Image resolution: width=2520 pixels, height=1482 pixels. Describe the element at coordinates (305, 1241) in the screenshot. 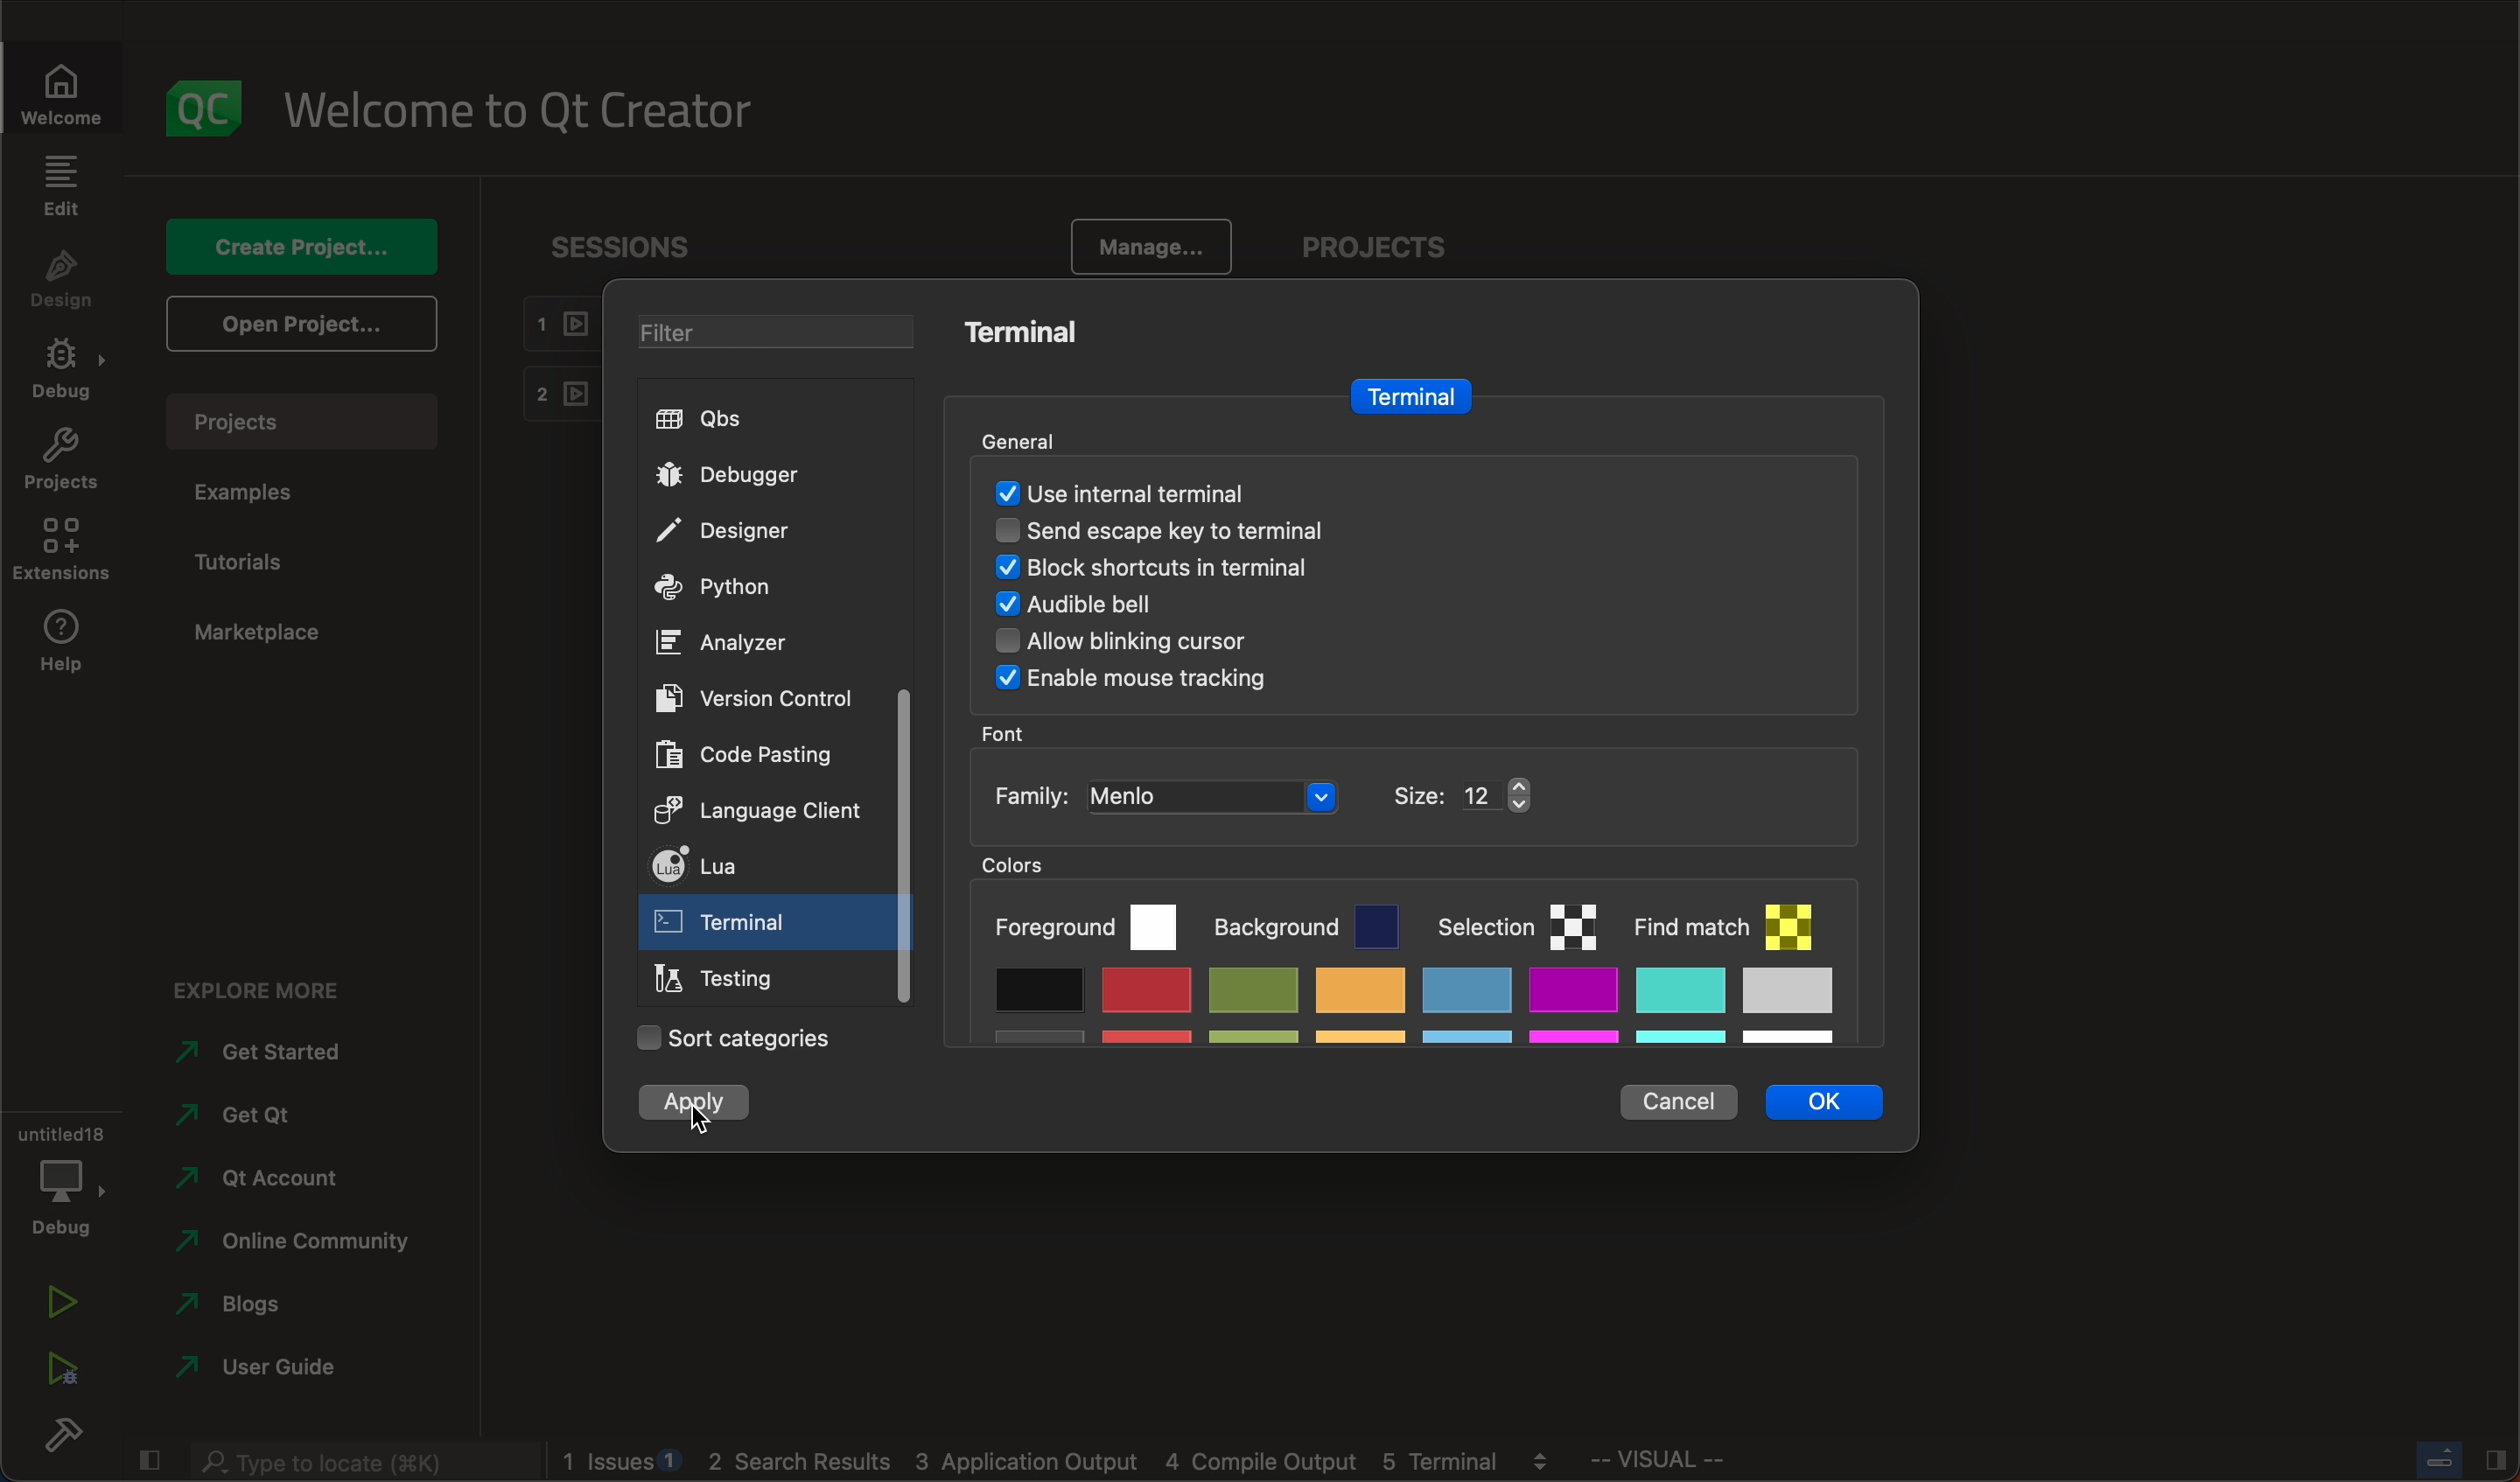

I see `community` at that location.